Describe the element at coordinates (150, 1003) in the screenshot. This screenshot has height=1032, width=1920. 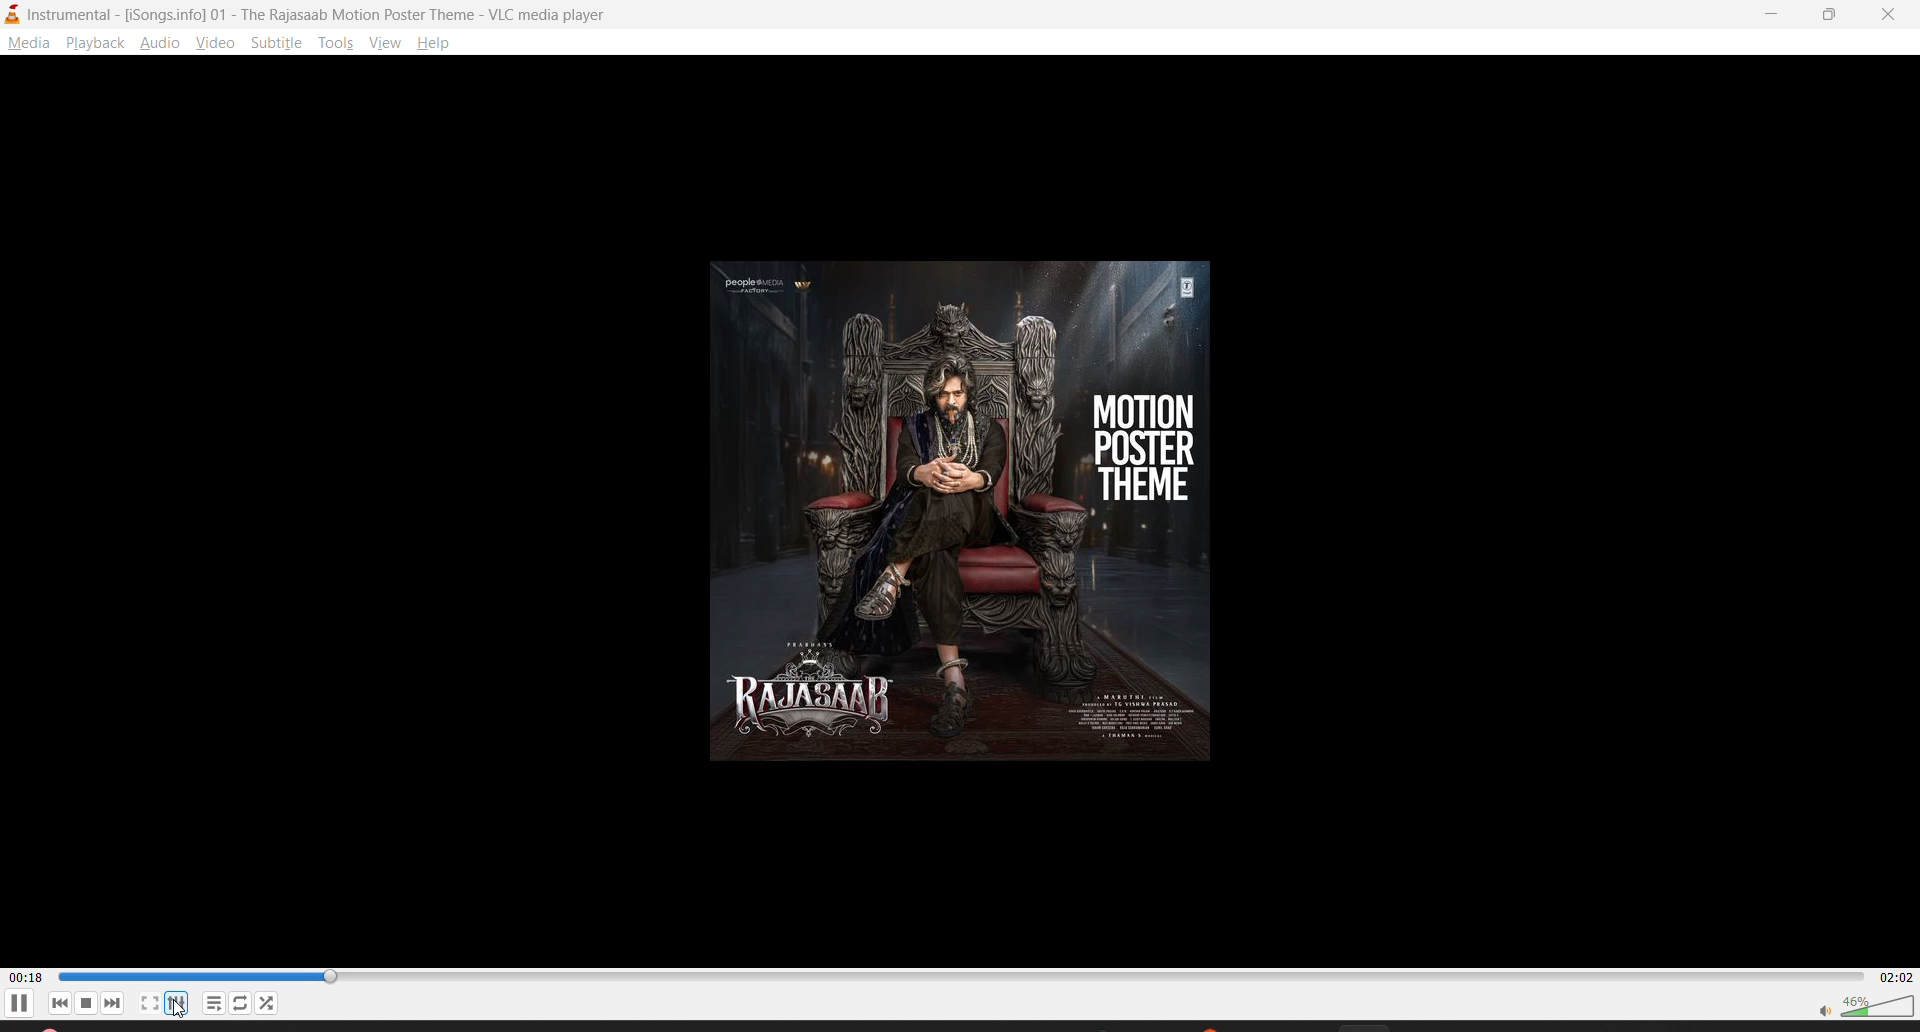
I see `fullscreen` at that location.